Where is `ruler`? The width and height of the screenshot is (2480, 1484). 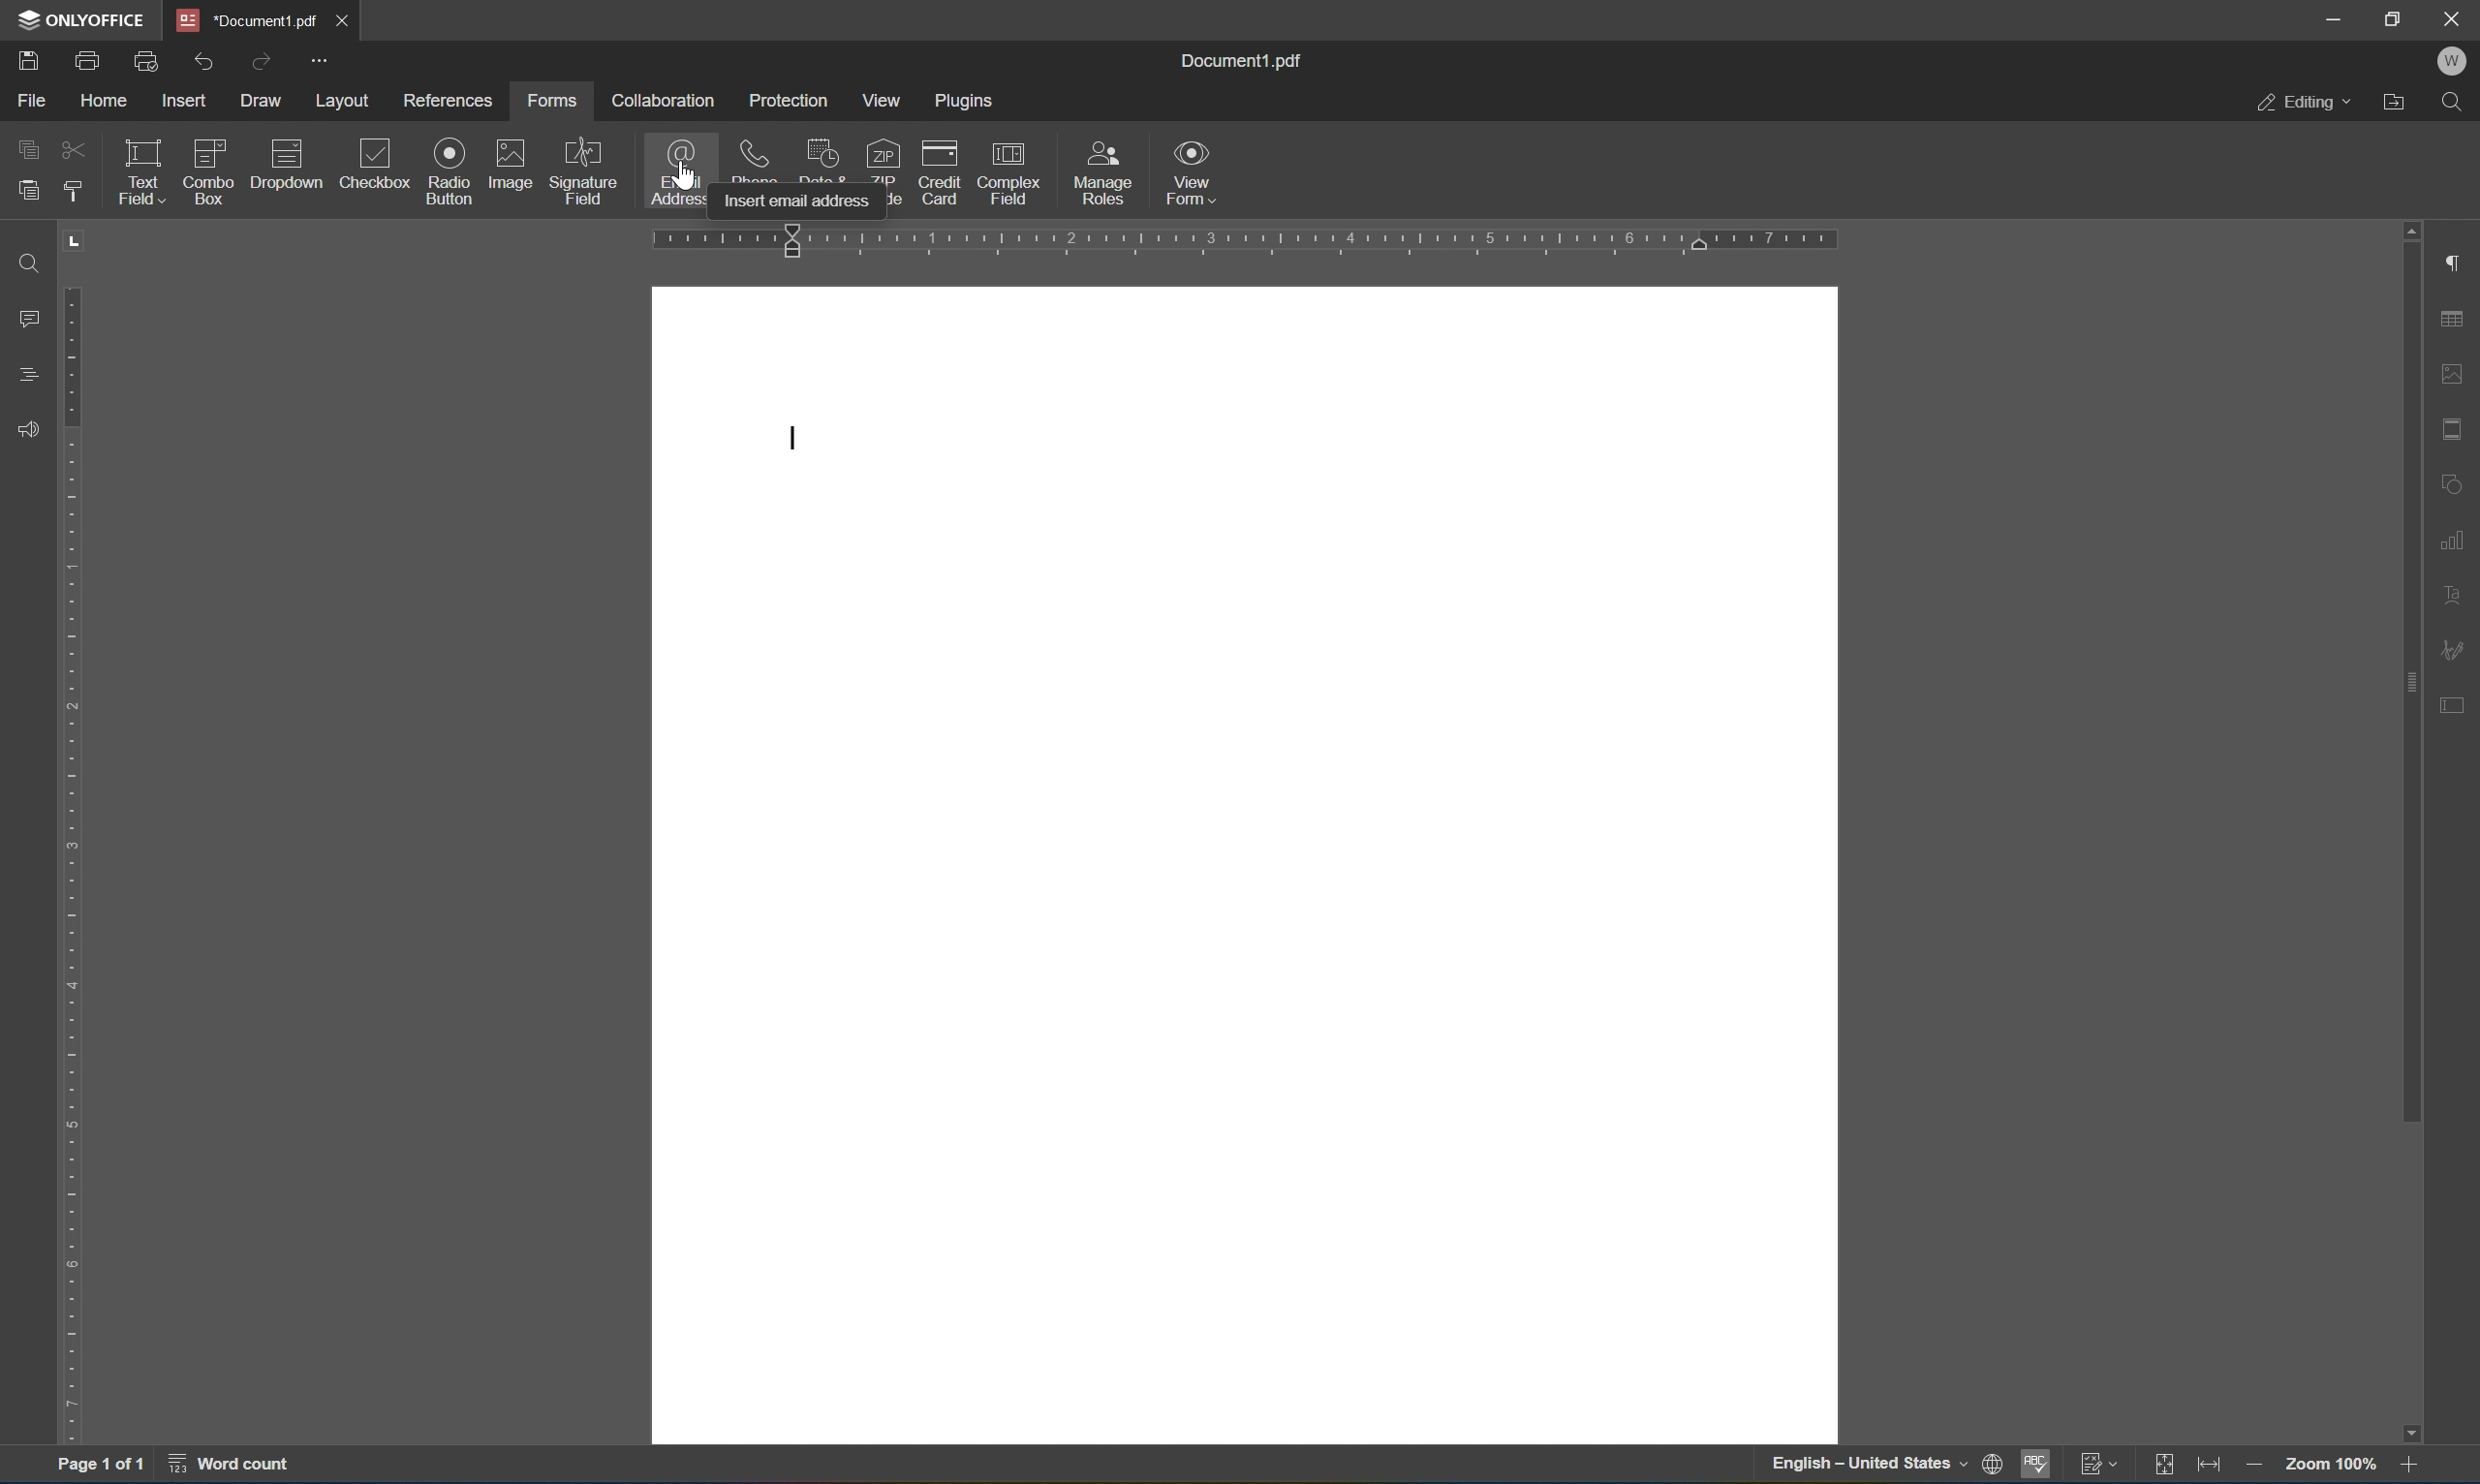
ruler is located at coordinates (82, 833).